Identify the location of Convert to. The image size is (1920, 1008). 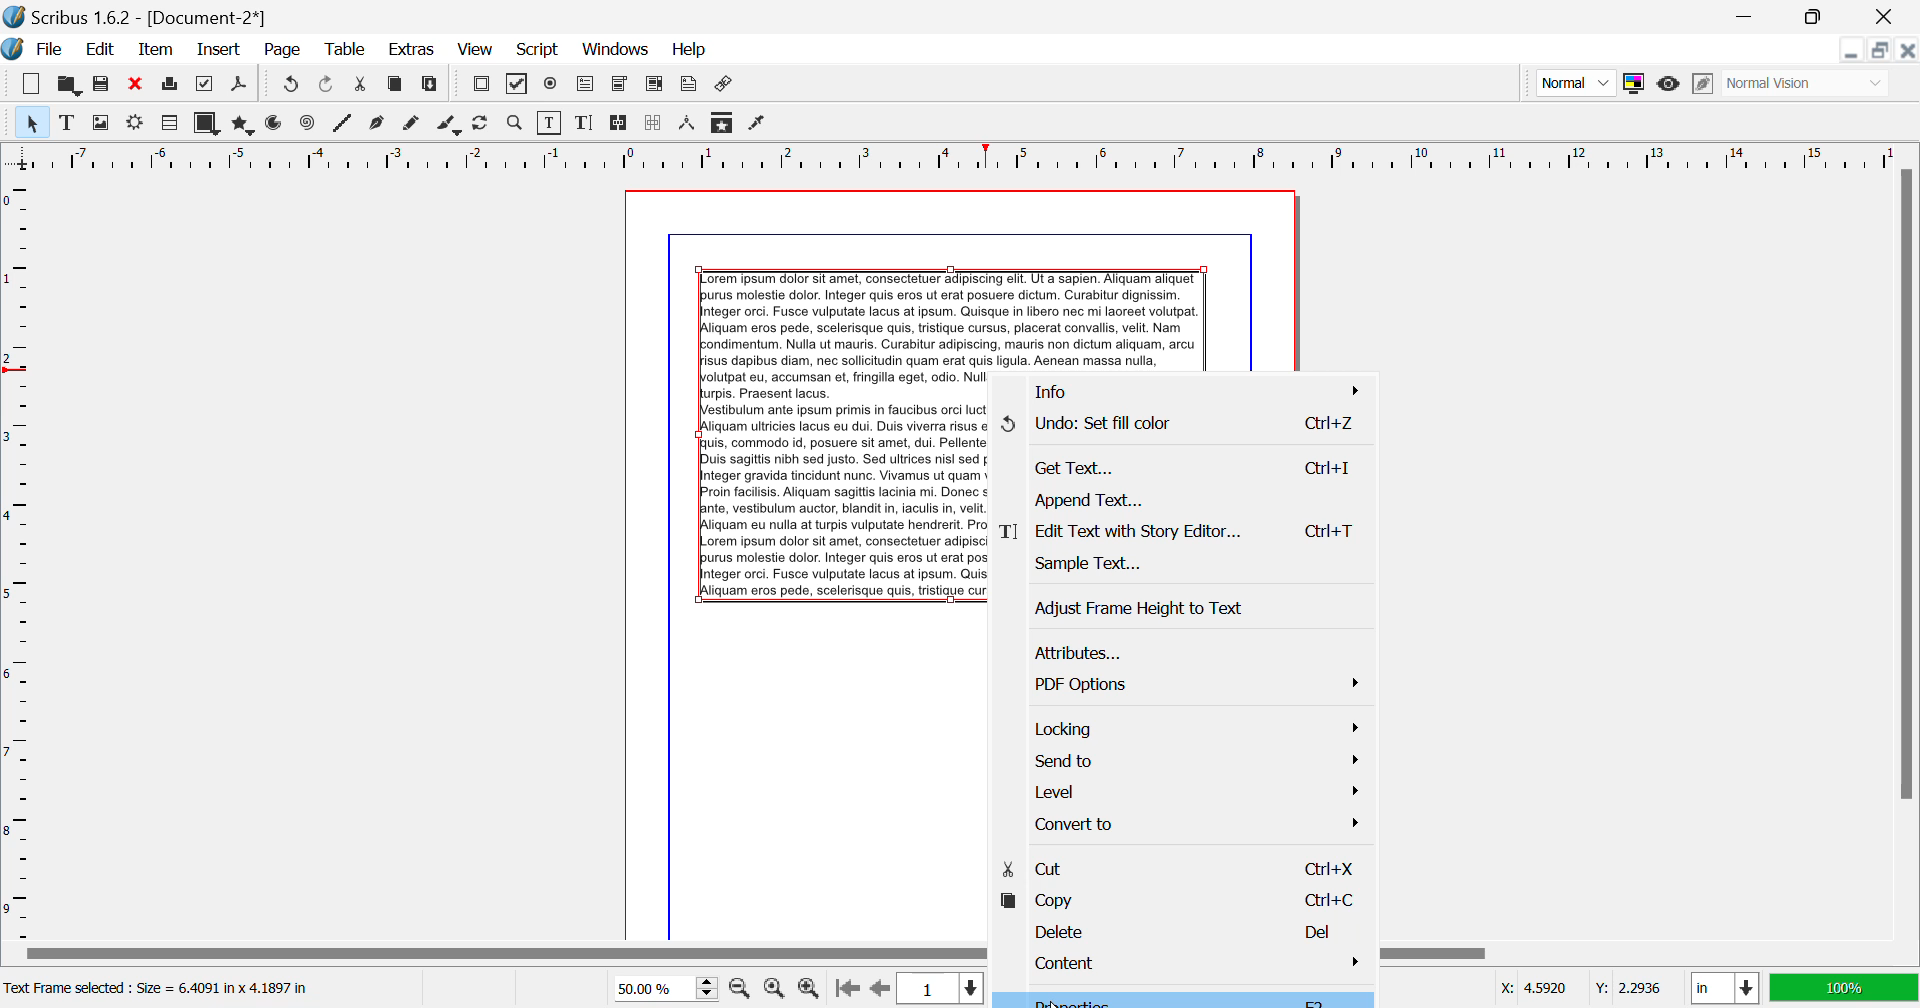
(1181, 827).